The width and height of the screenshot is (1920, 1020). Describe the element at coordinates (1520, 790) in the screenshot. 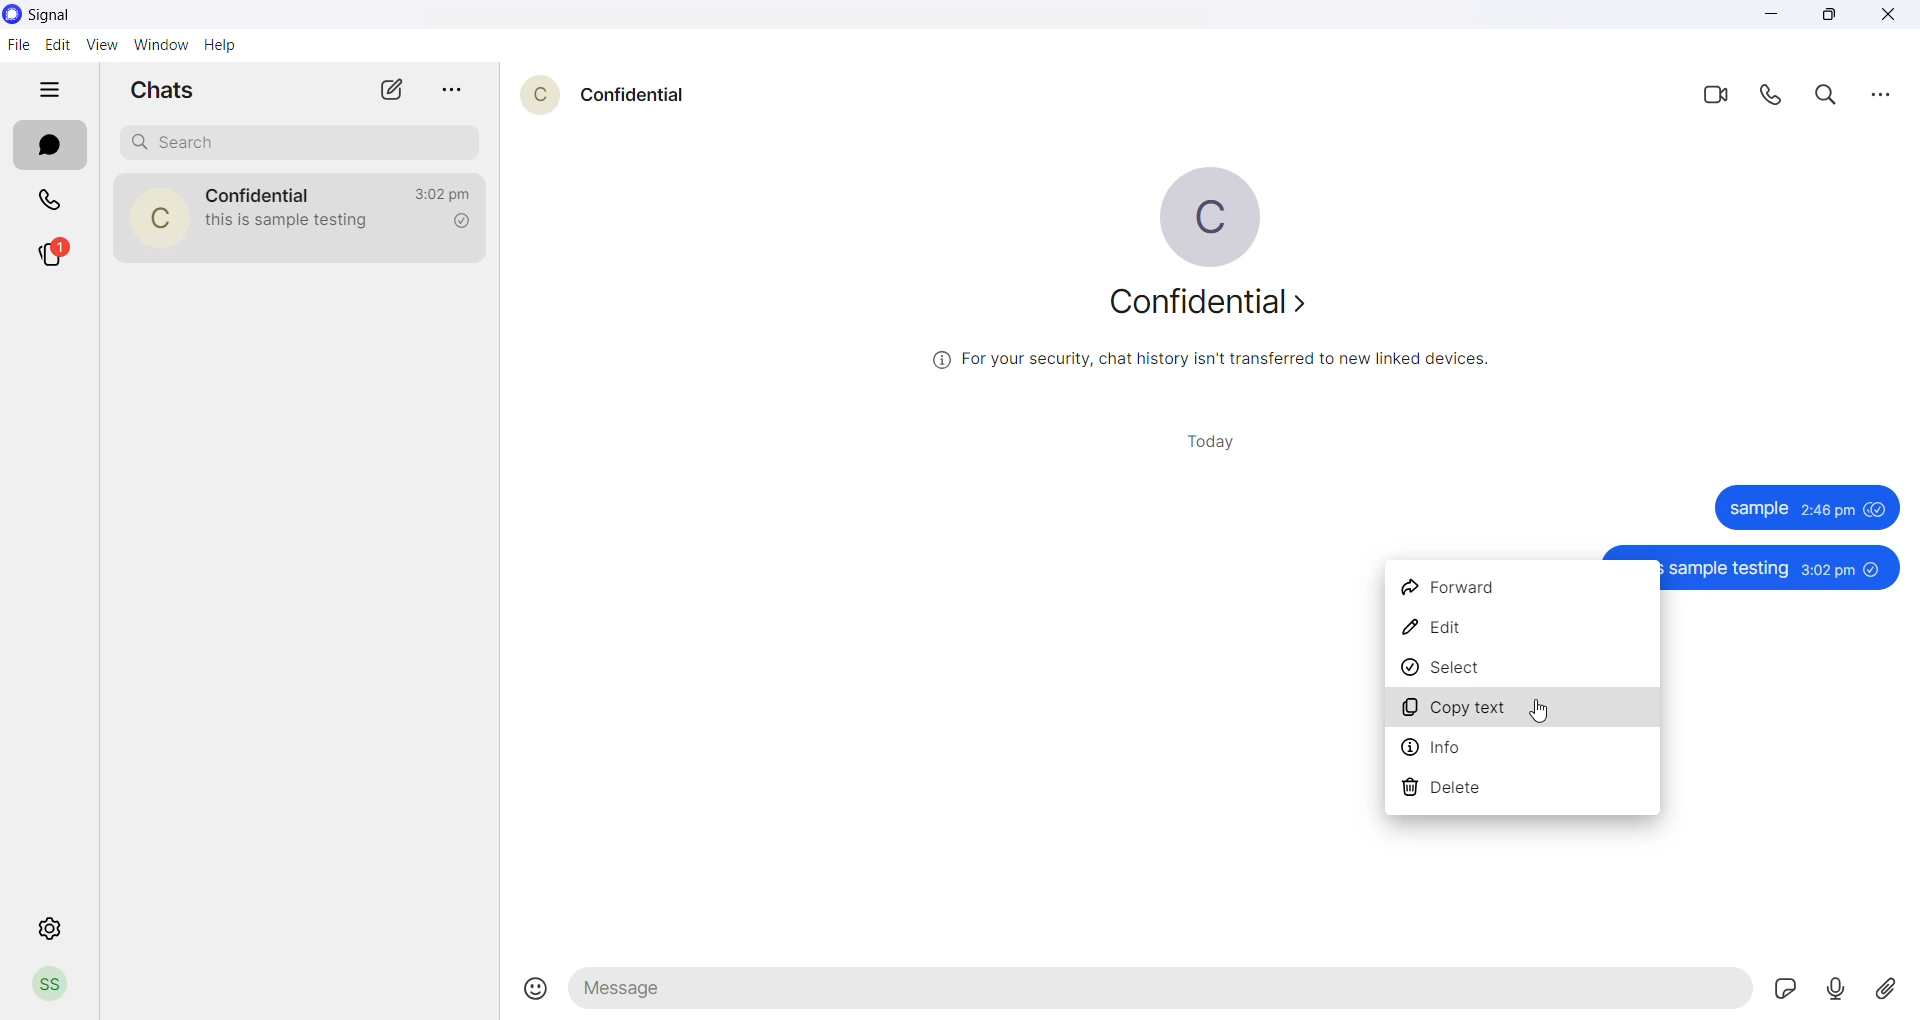

I see `delete` at that location.